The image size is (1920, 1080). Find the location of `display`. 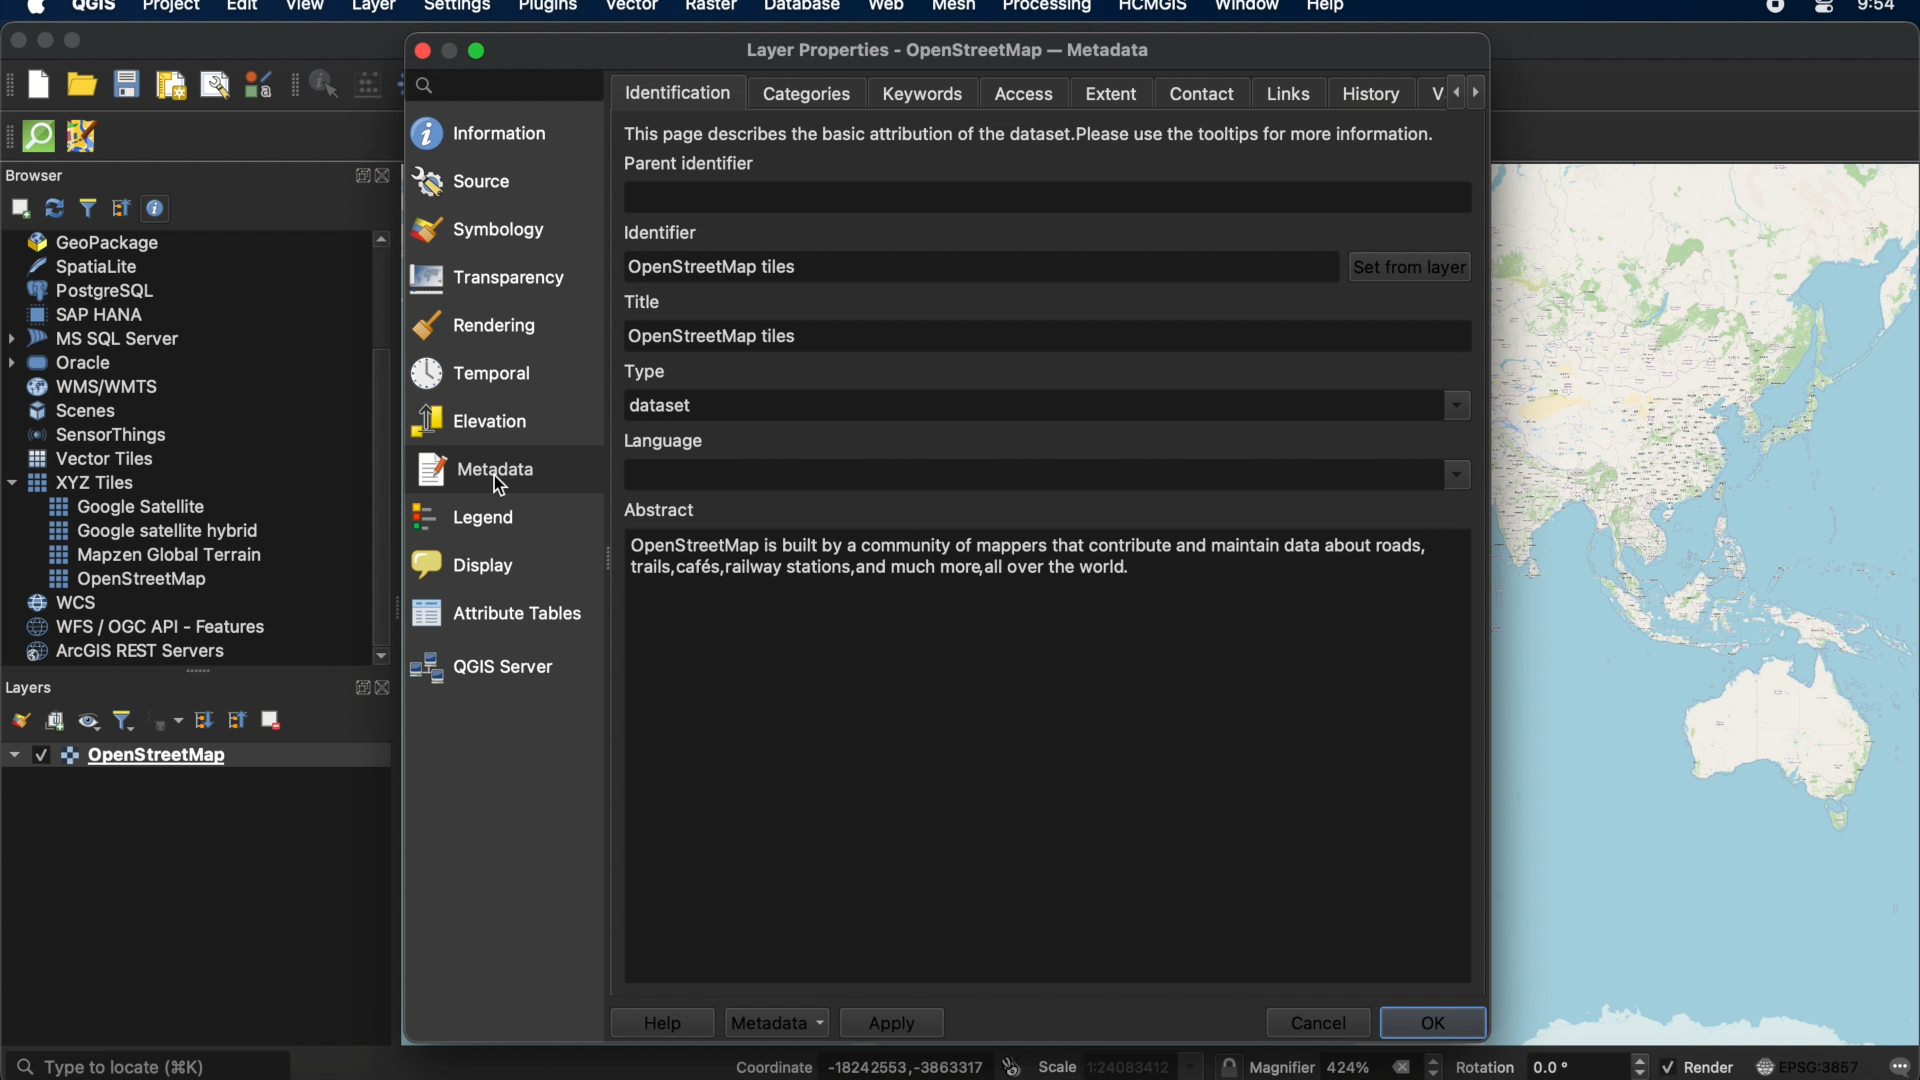

display is located at coordinates (464, 566).